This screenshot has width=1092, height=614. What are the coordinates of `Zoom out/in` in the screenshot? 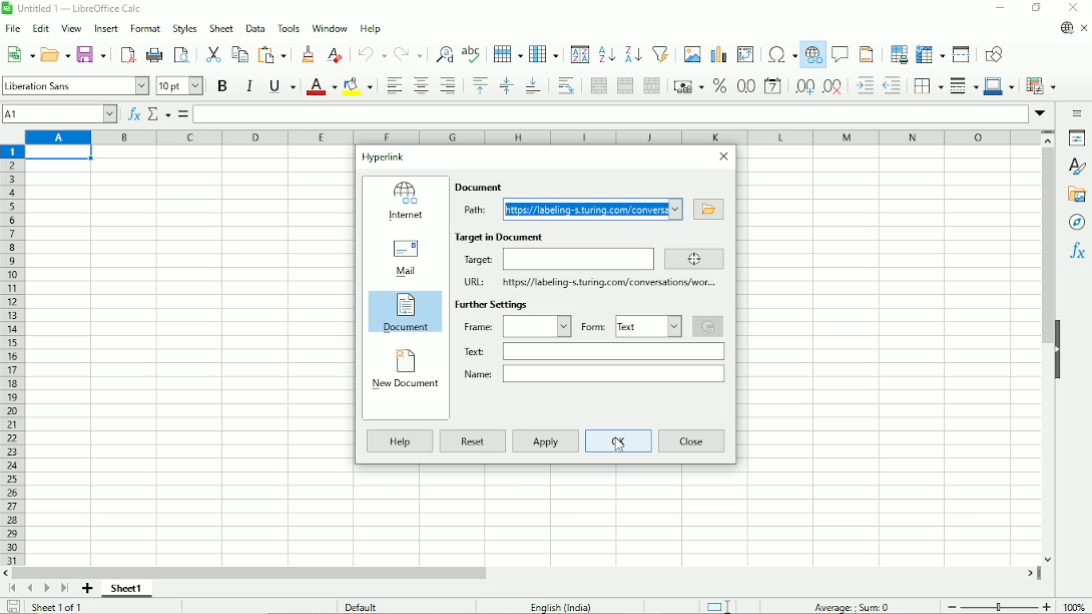 It's located at (999, 607).